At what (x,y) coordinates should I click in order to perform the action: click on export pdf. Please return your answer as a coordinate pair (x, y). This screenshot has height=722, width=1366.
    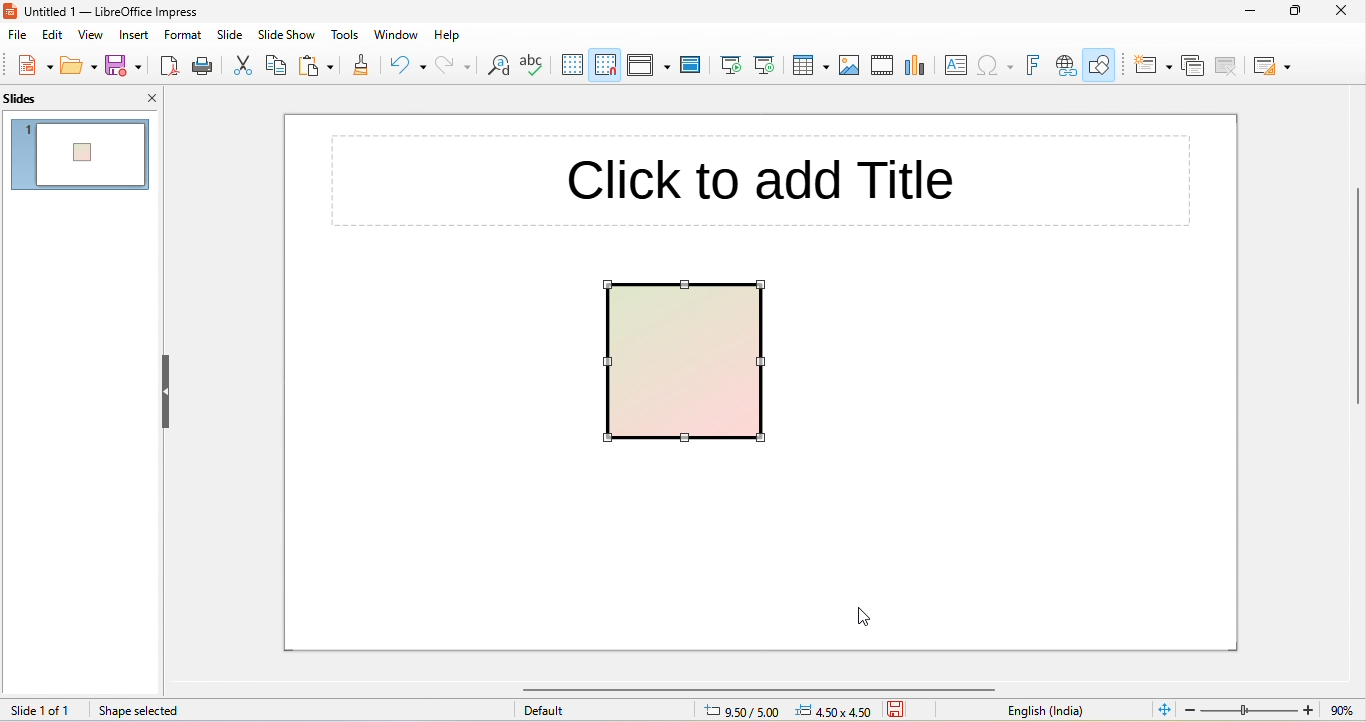
    Looking at the image, I should click on (169, 65).